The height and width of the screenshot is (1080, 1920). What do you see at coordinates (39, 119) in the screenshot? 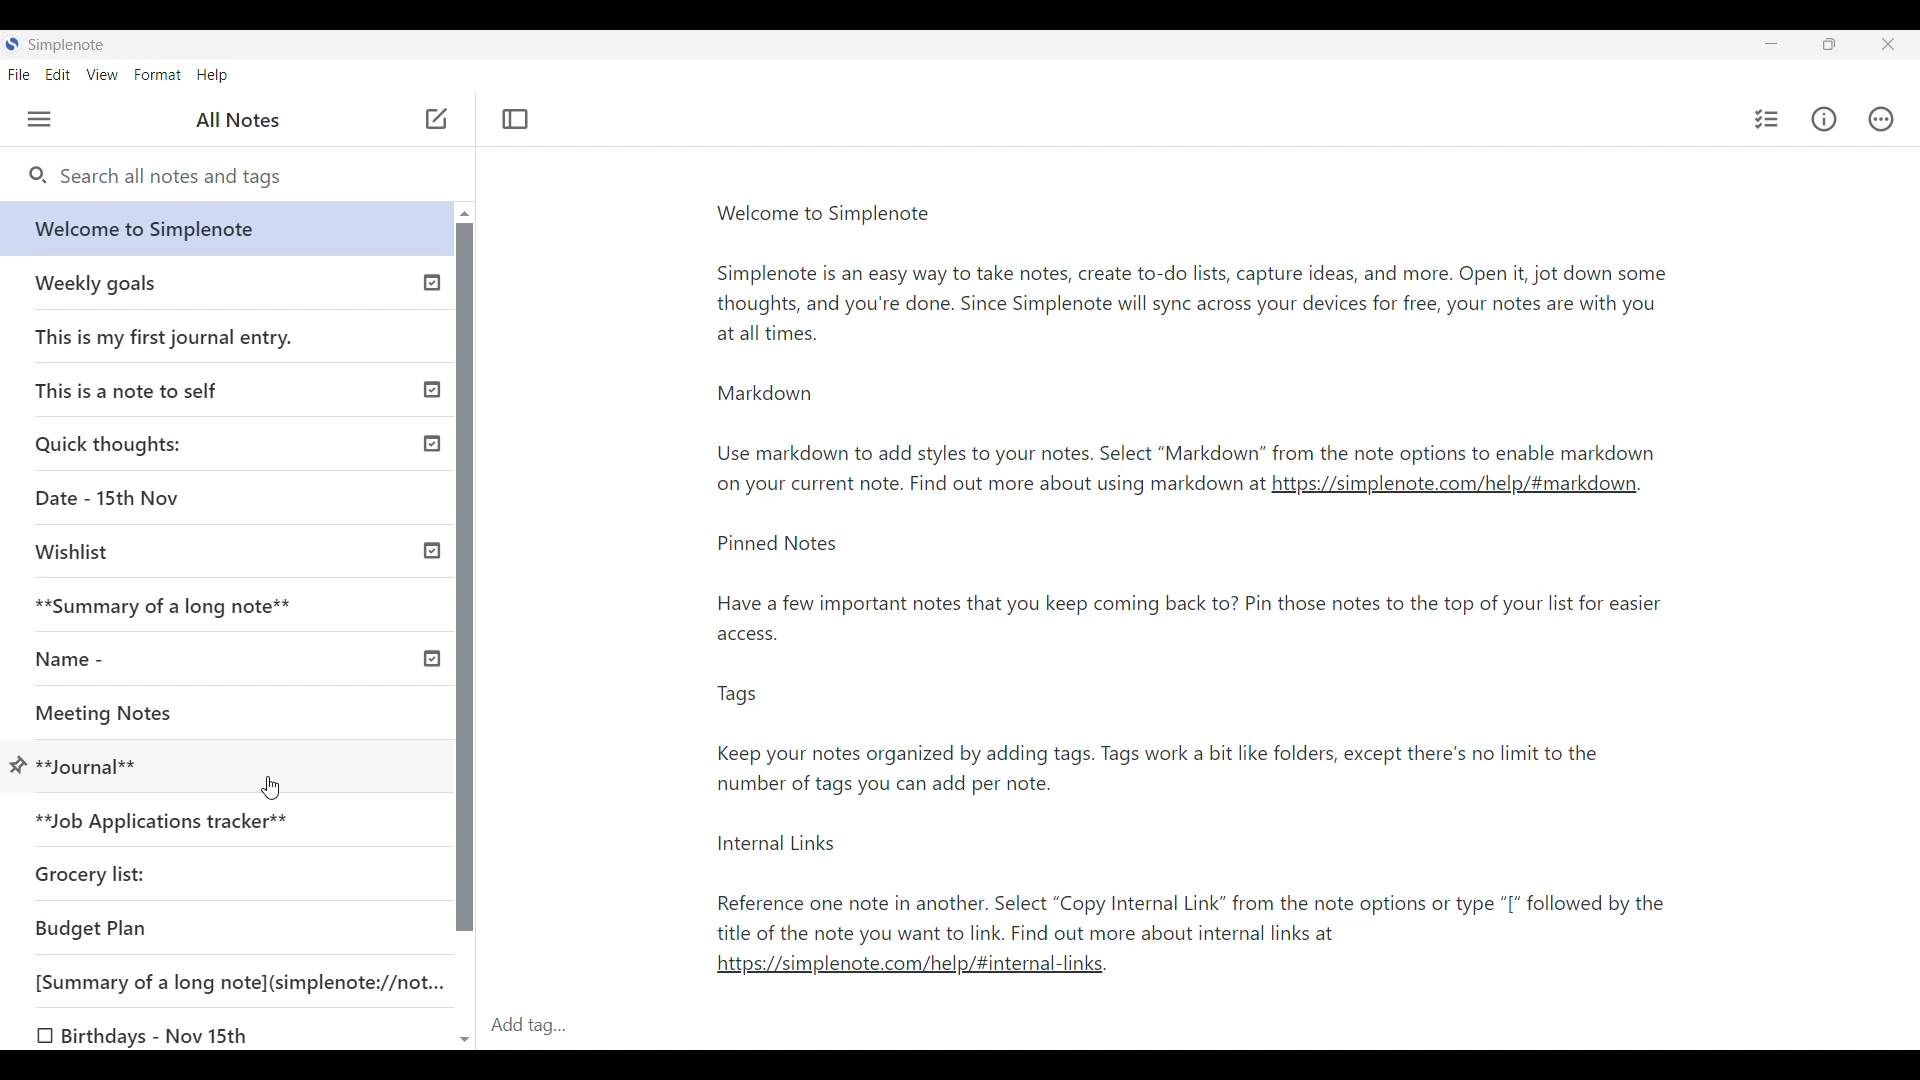
I see `Menu` at bounding box center [39, 119].